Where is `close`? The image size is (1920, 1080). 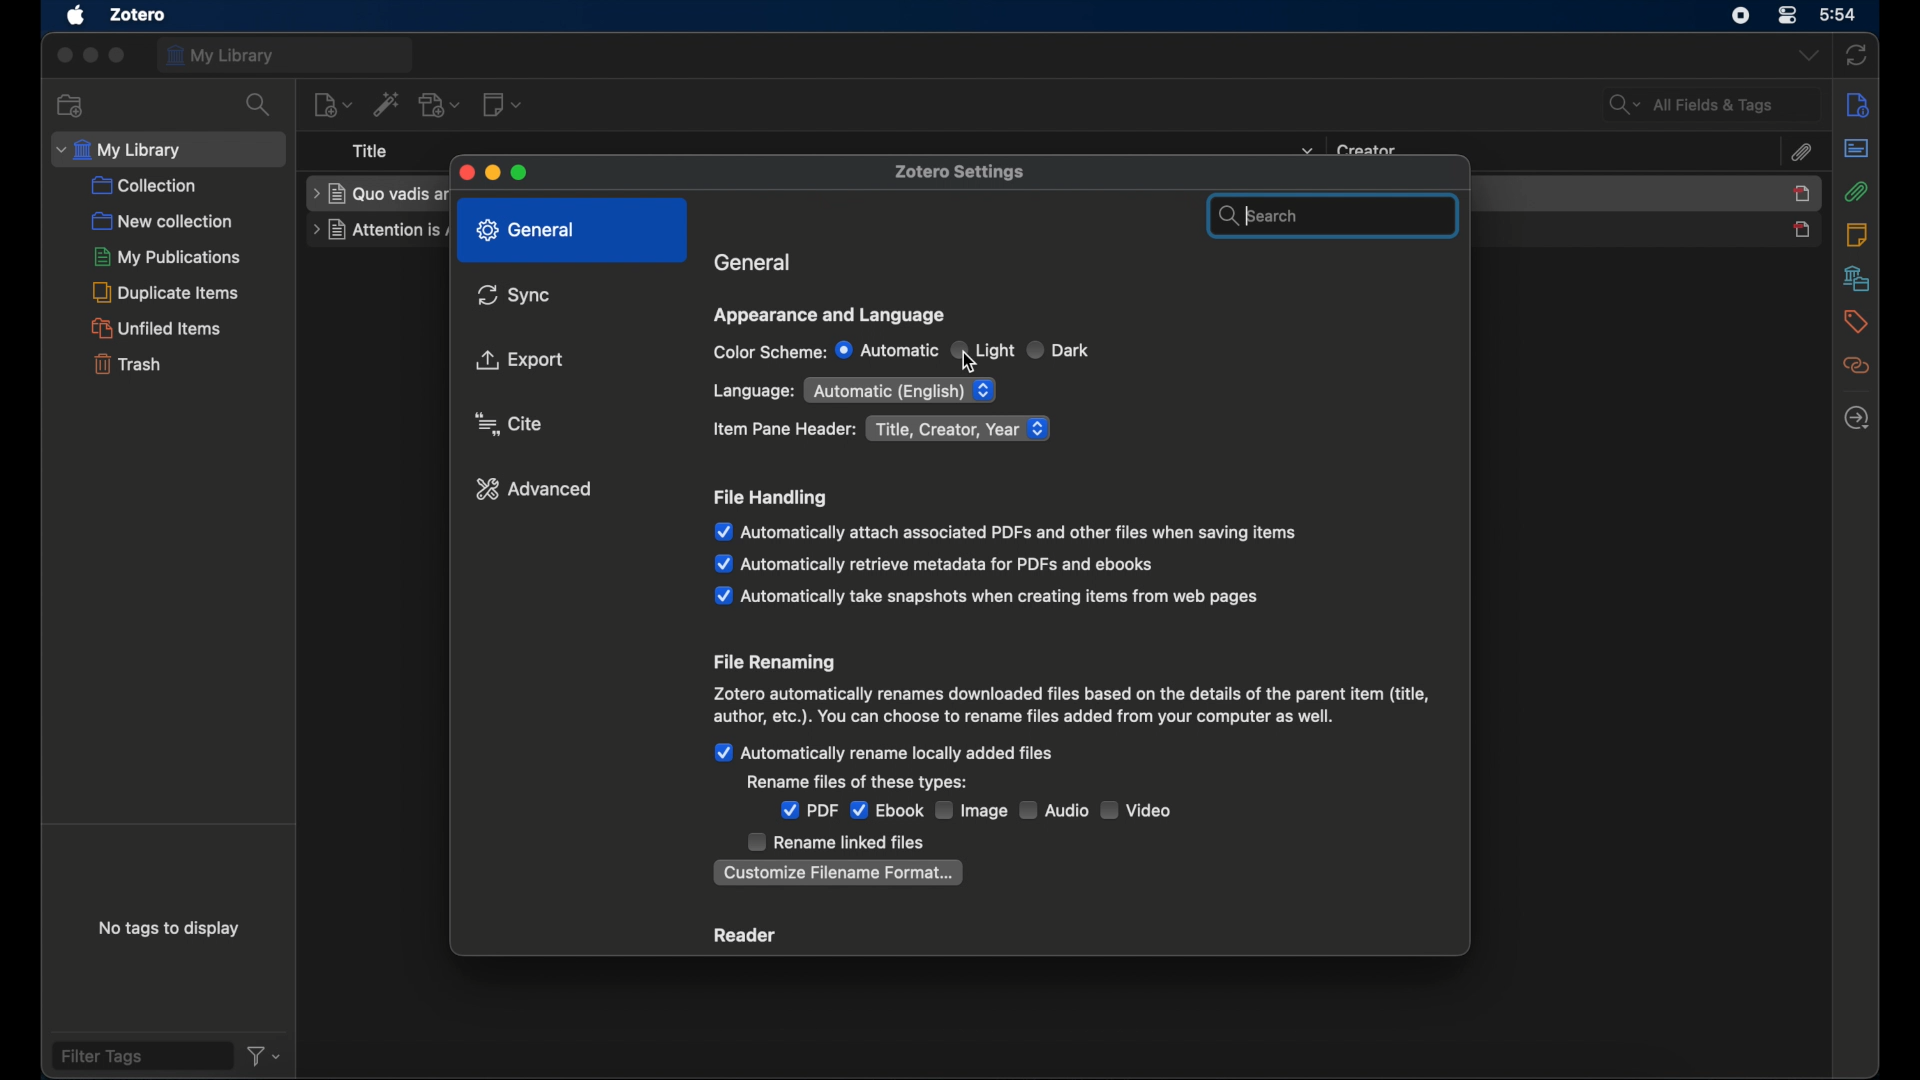 close is located at coordinates (62, 54).